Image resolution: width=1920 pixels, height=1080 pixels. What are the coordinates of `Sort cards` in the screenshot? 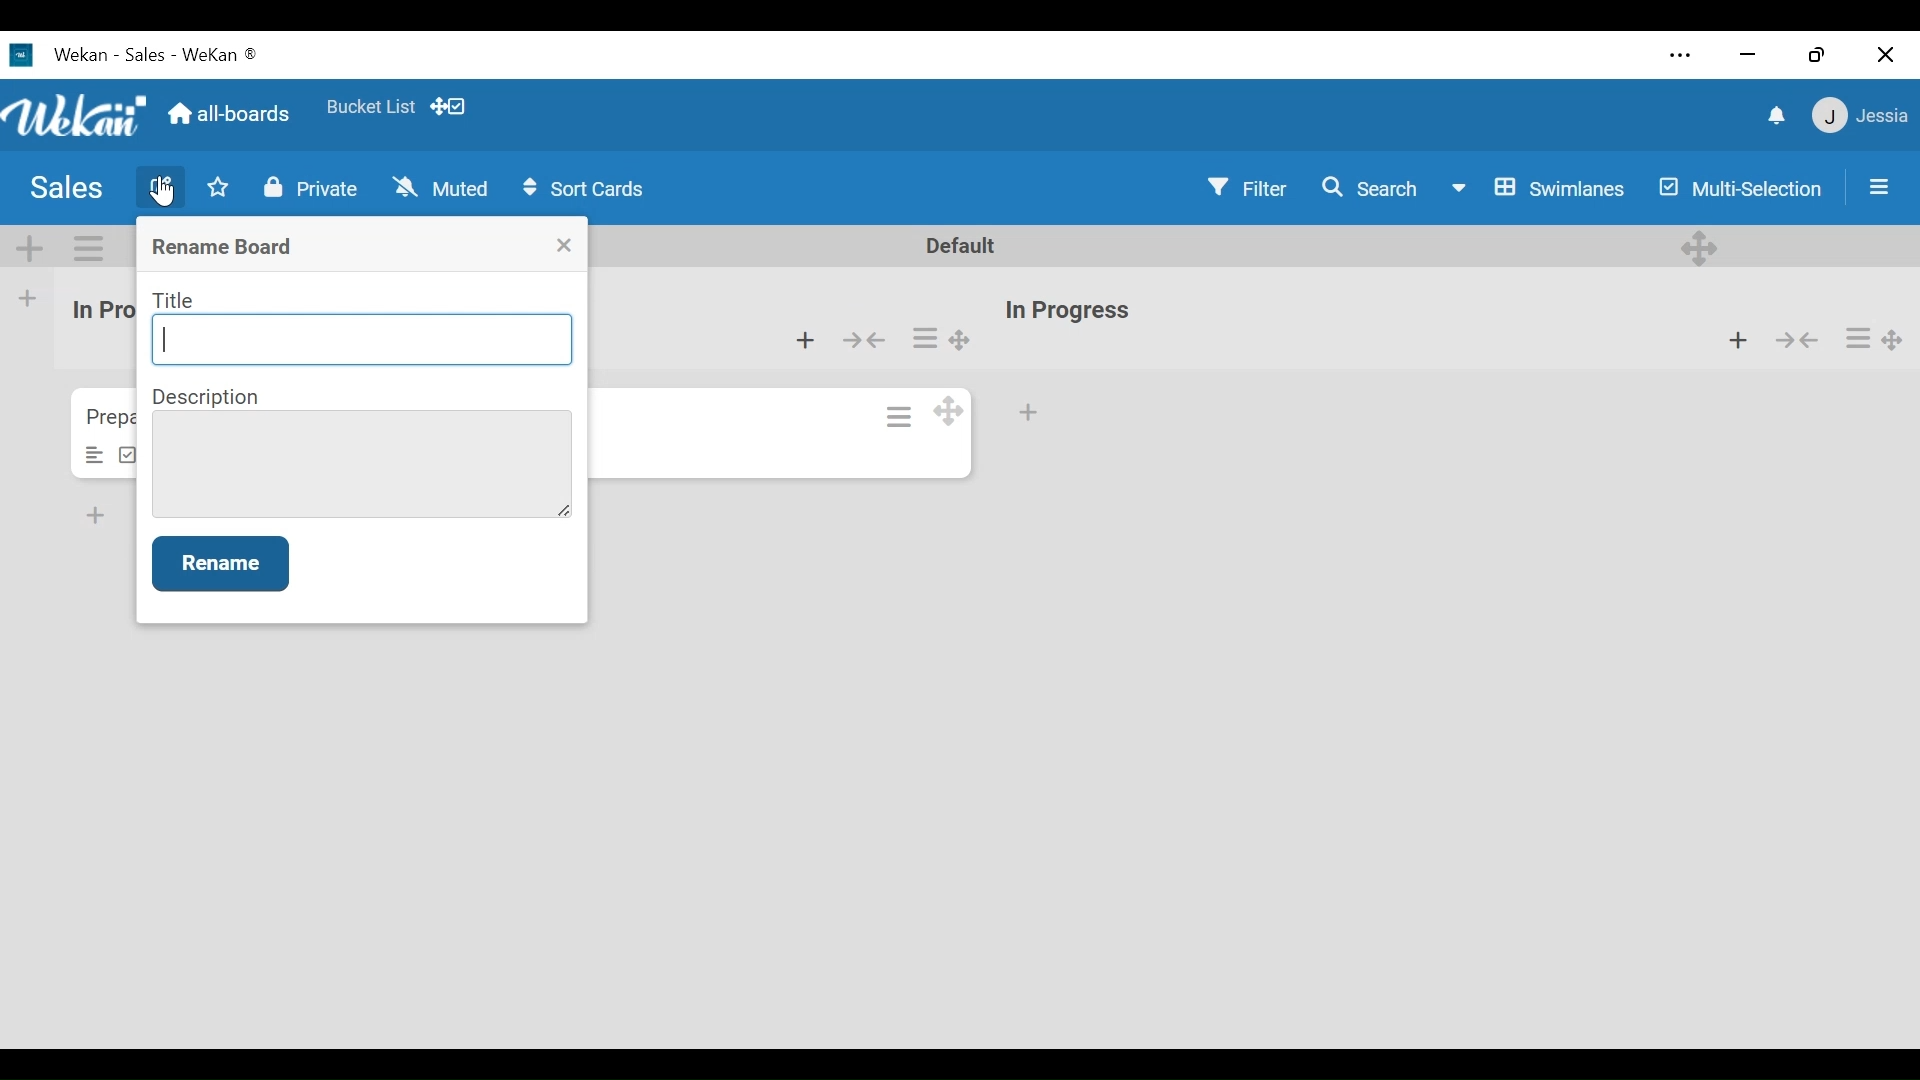 It's located at (583, 190).